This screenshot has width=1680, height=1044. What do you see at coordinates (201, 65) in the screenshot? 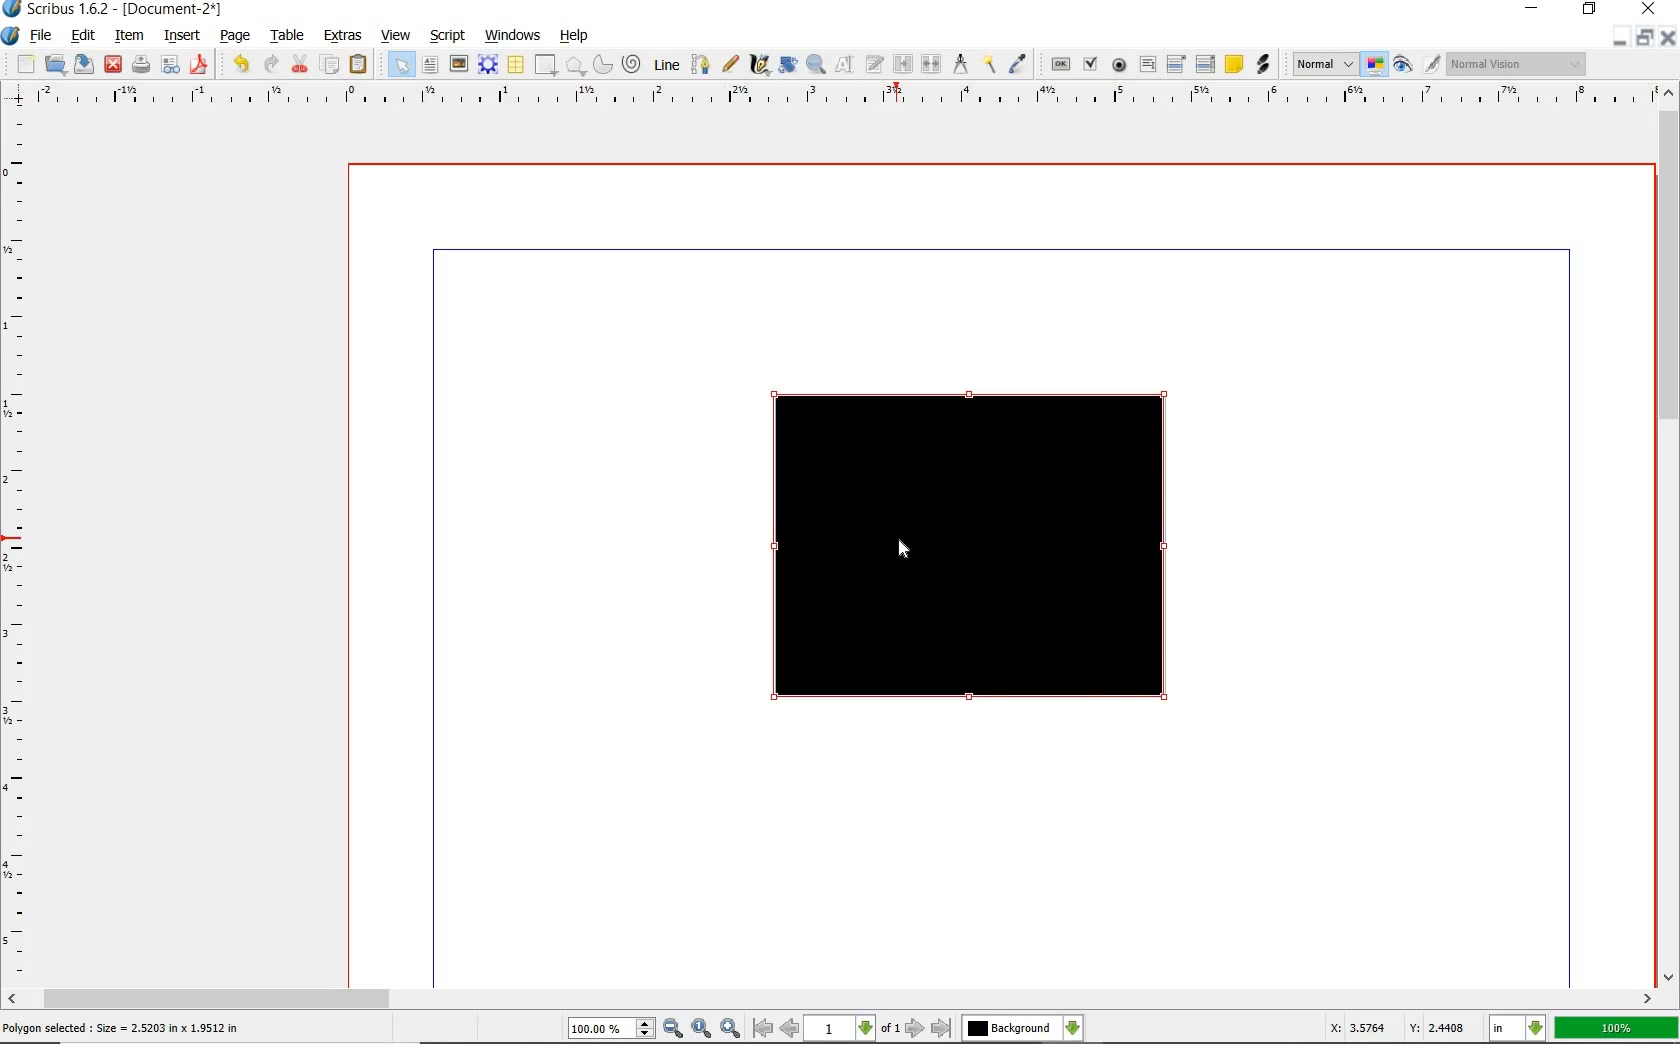
I see `save as pdf` at bounding box center [201, 65].